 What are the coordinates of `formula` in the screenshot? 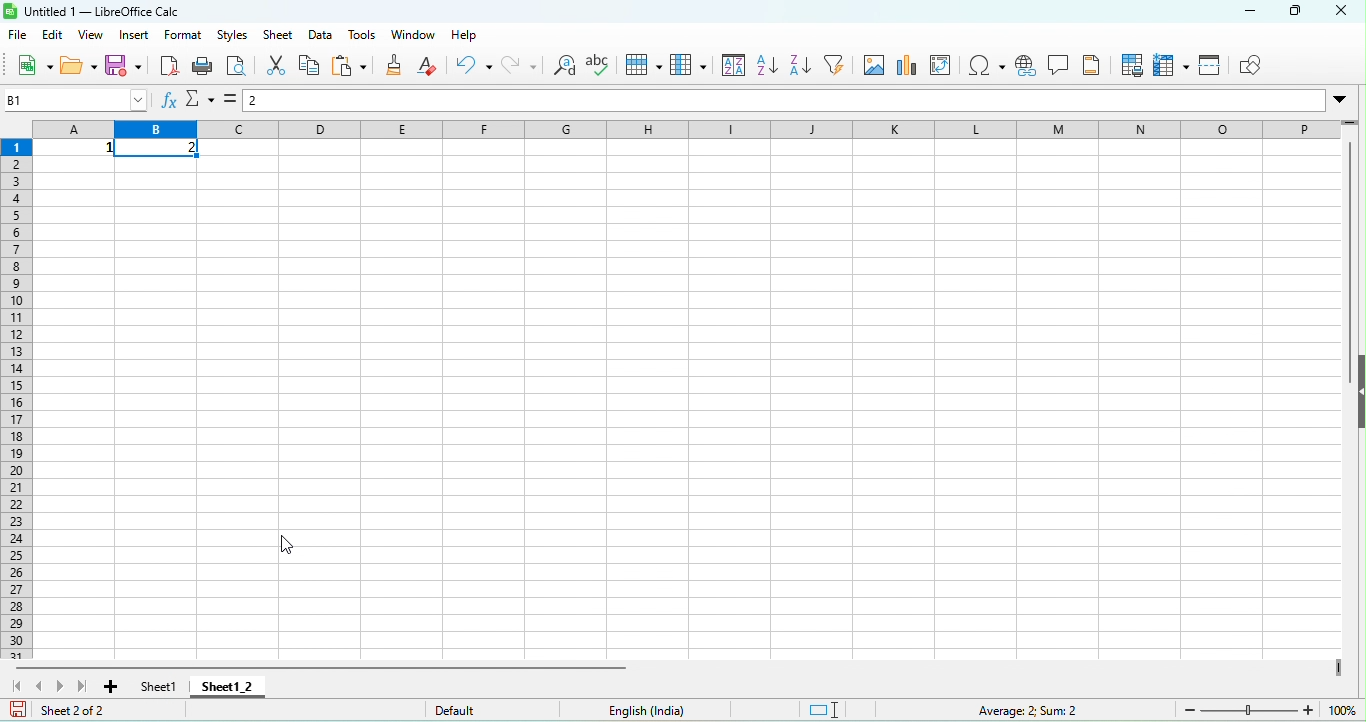 It's located at (233, 99).